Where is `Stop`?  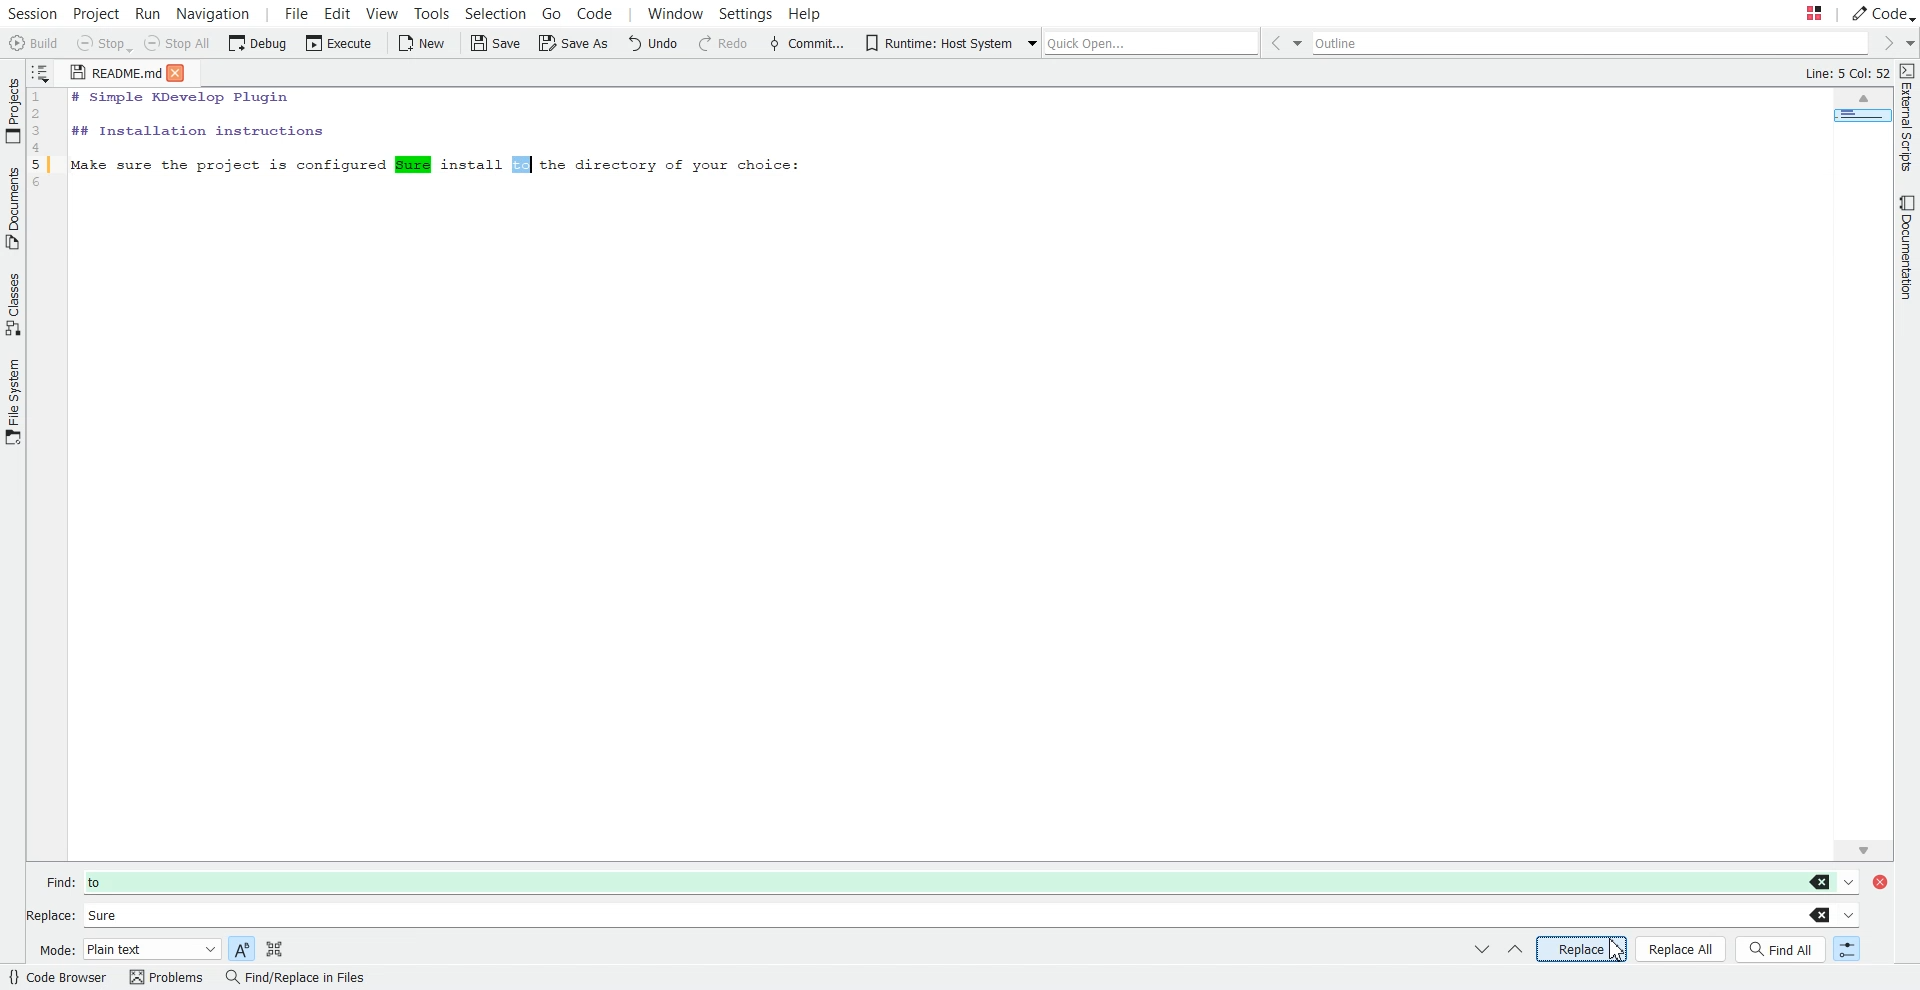
Stop is located at coordinates (103, 45).